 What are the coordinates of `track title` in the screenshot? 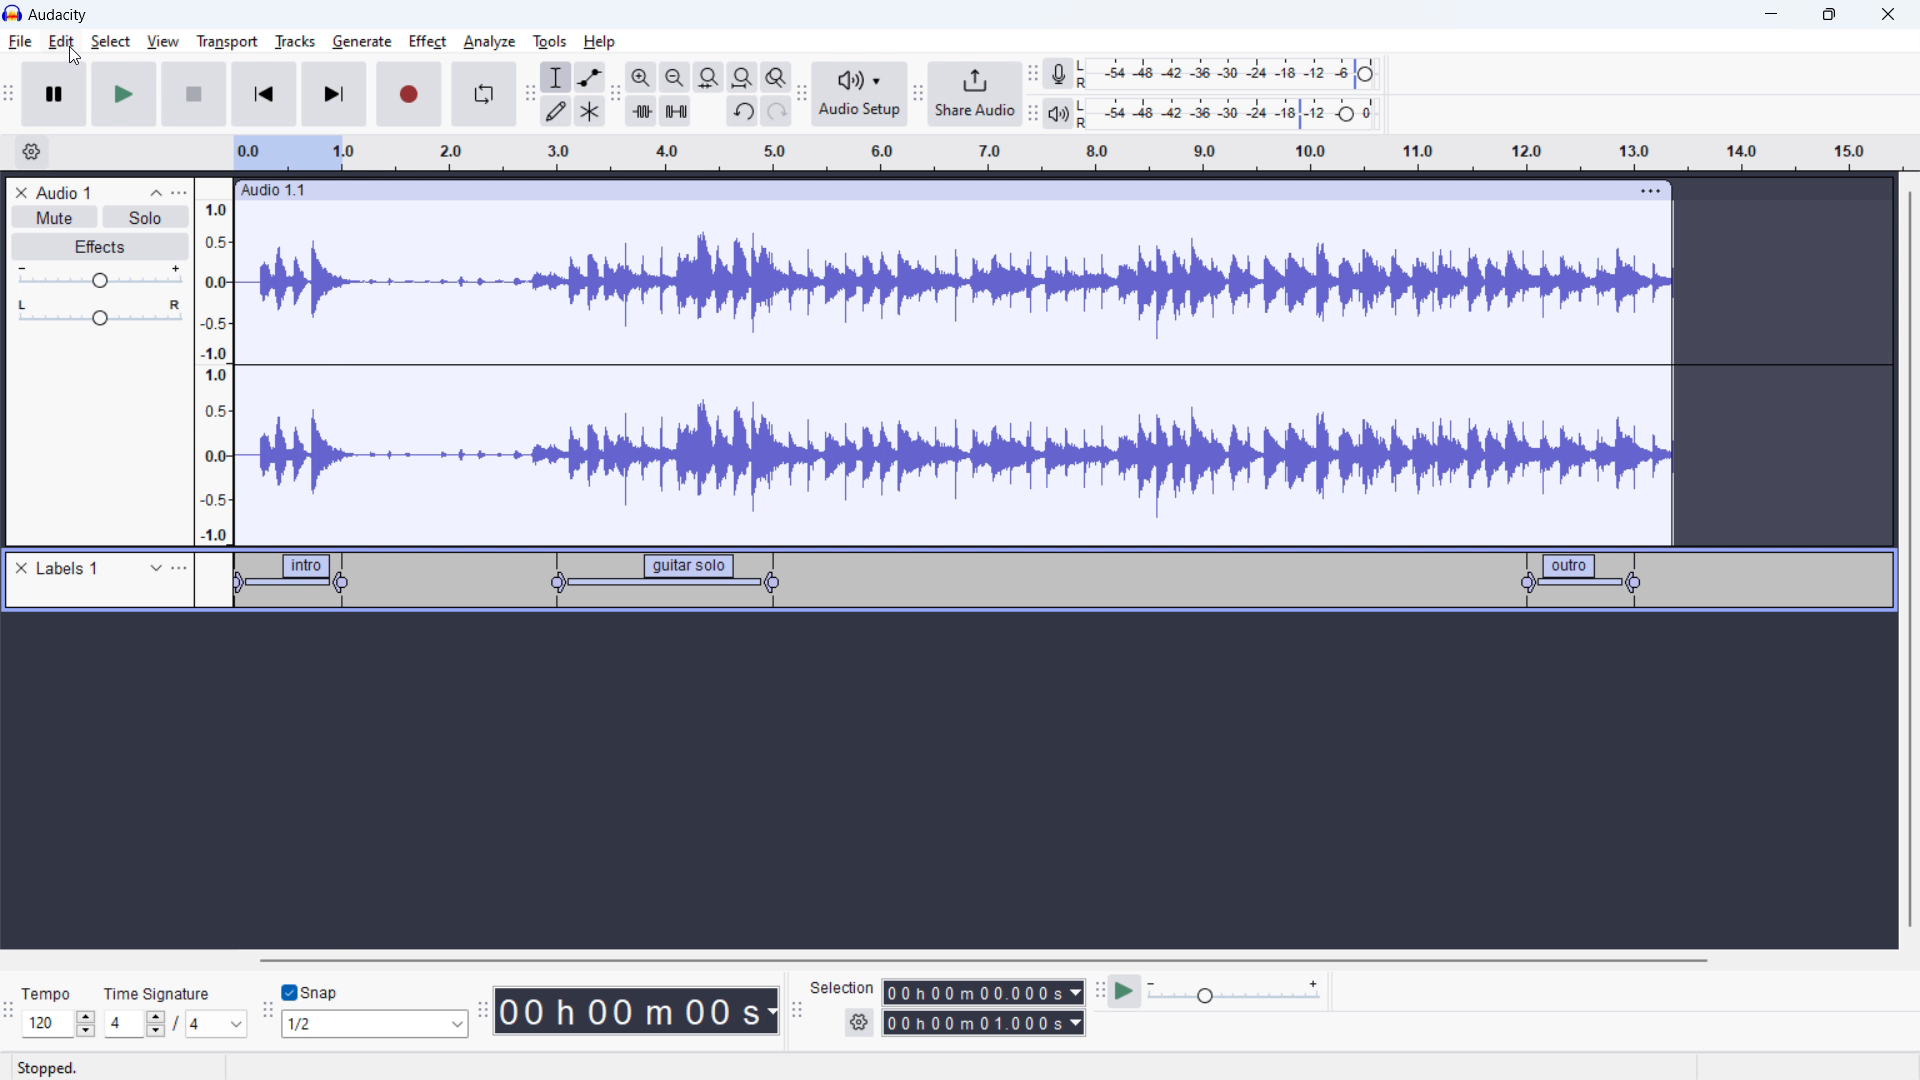 It's located at (66, 192).